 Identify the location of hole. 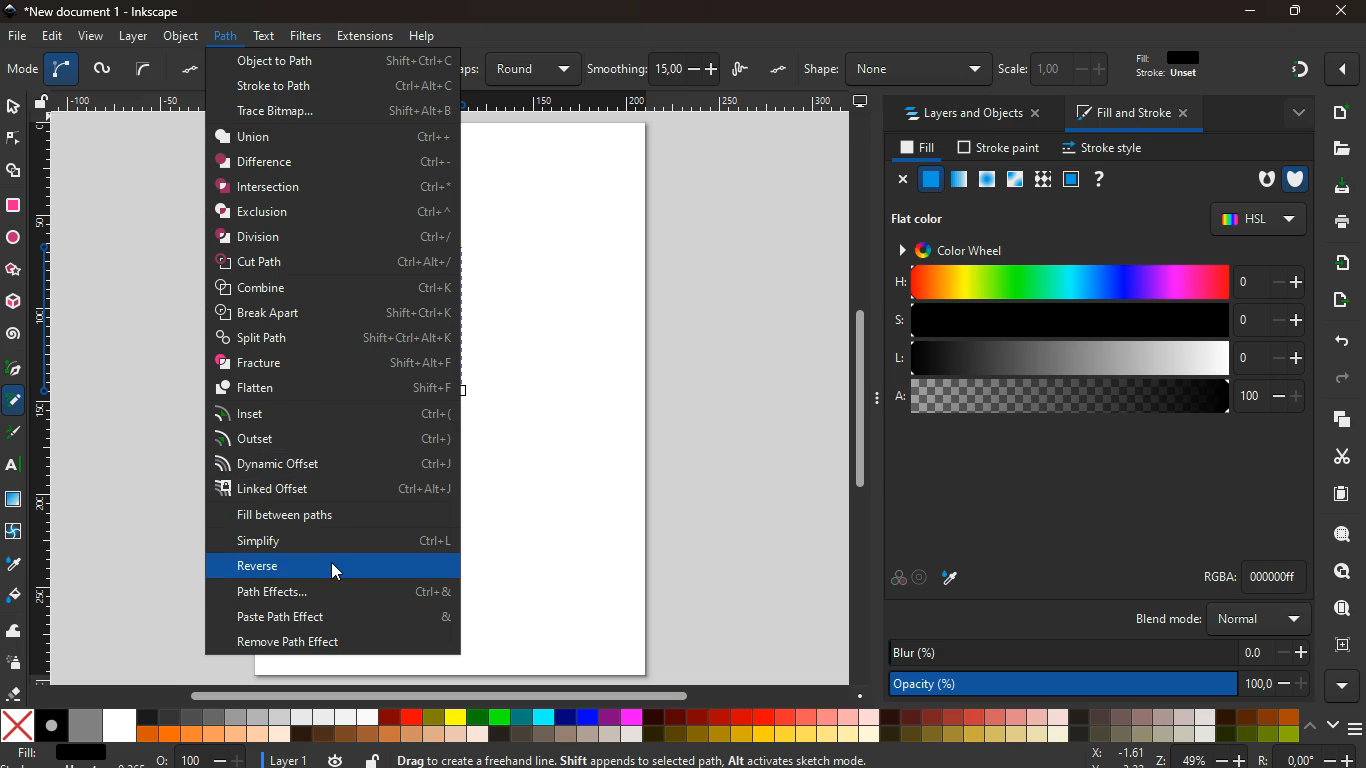
(1260, 182).